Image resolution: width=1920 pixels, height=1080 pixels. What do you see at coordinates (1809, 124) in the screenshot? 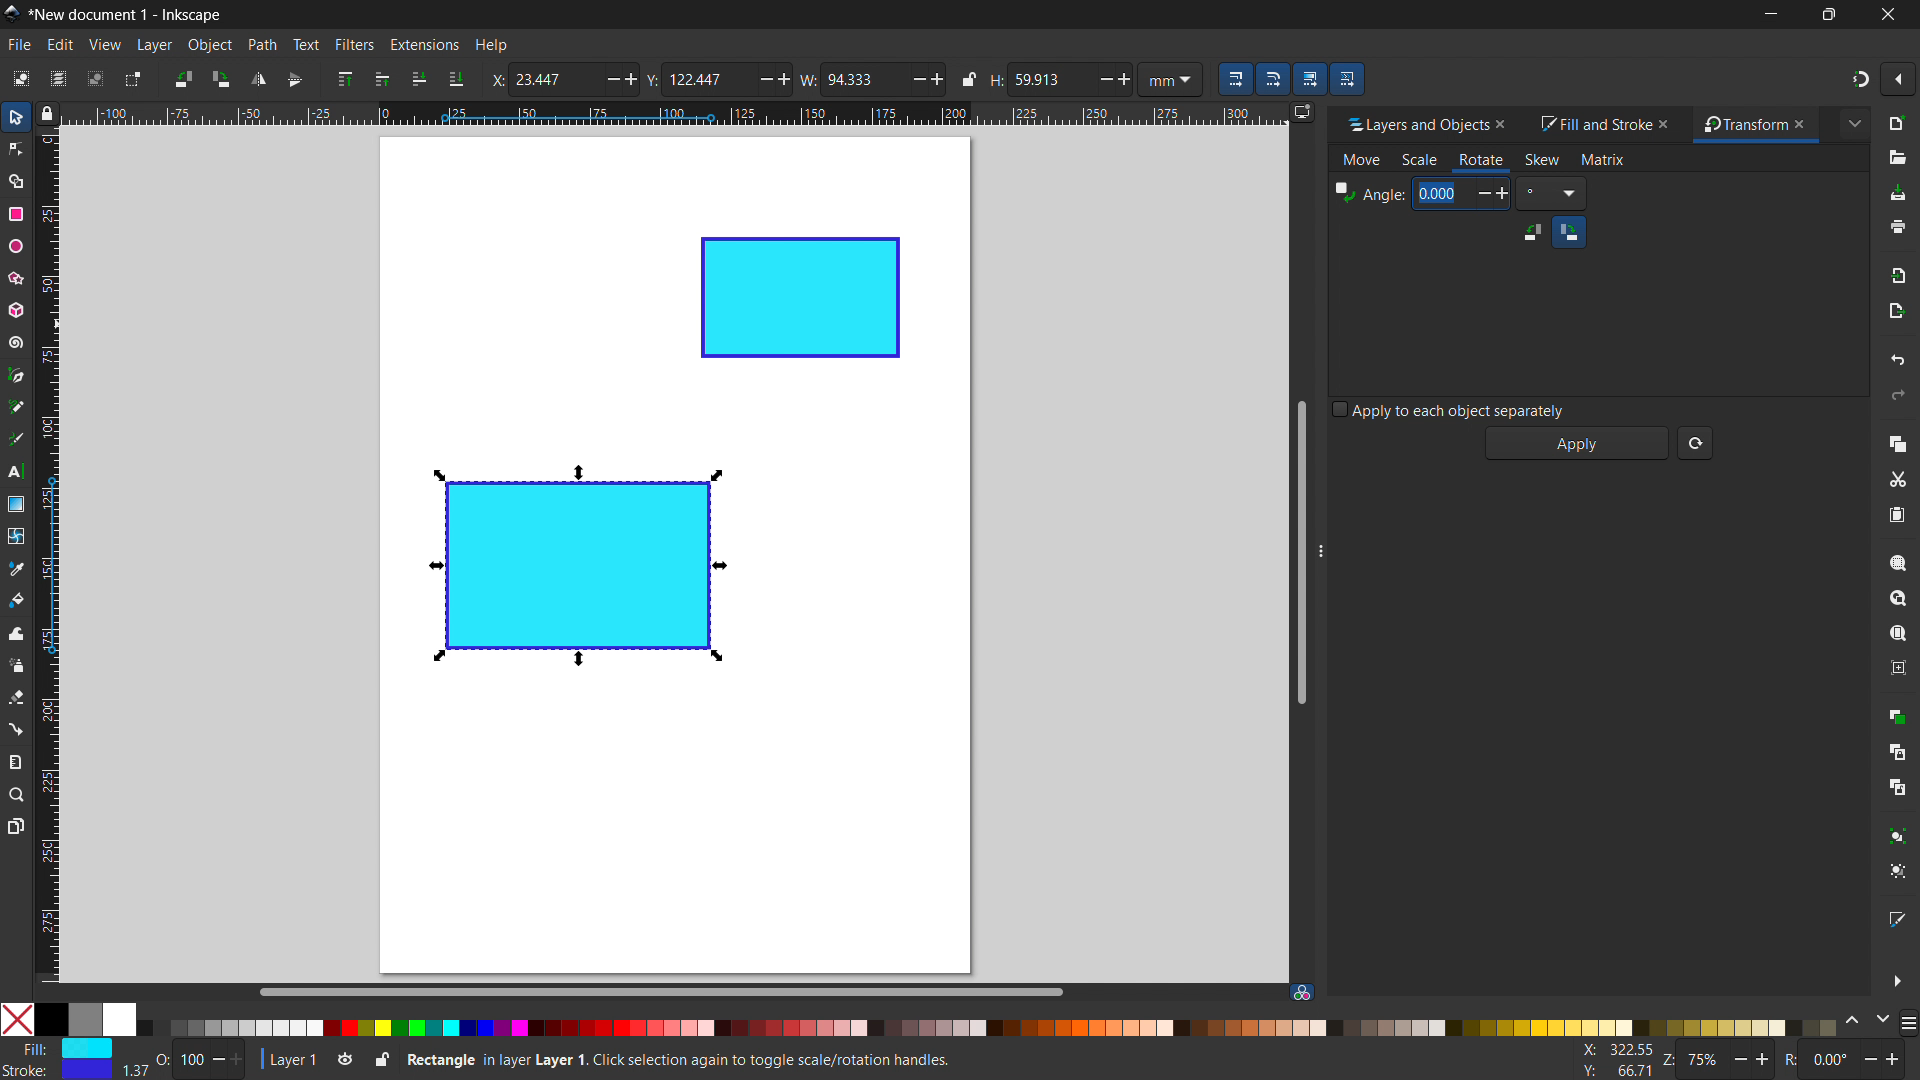
I see `close` at bounding box center [1809, 124].